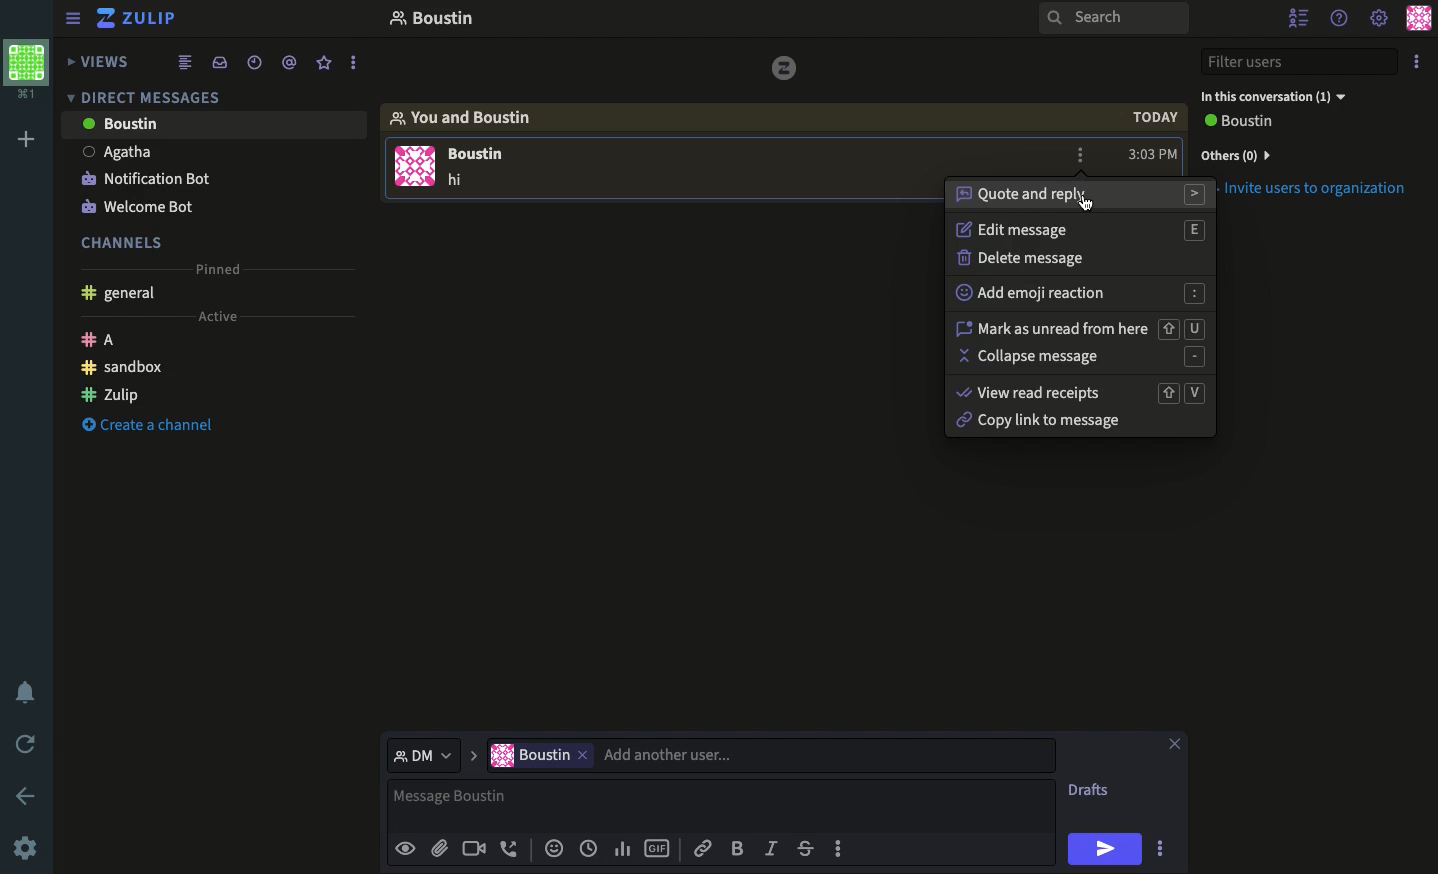  What do you see at coordinates (1091, 789) in the screenshot?
I see `Drafts` at bounding box center [1091, 789].